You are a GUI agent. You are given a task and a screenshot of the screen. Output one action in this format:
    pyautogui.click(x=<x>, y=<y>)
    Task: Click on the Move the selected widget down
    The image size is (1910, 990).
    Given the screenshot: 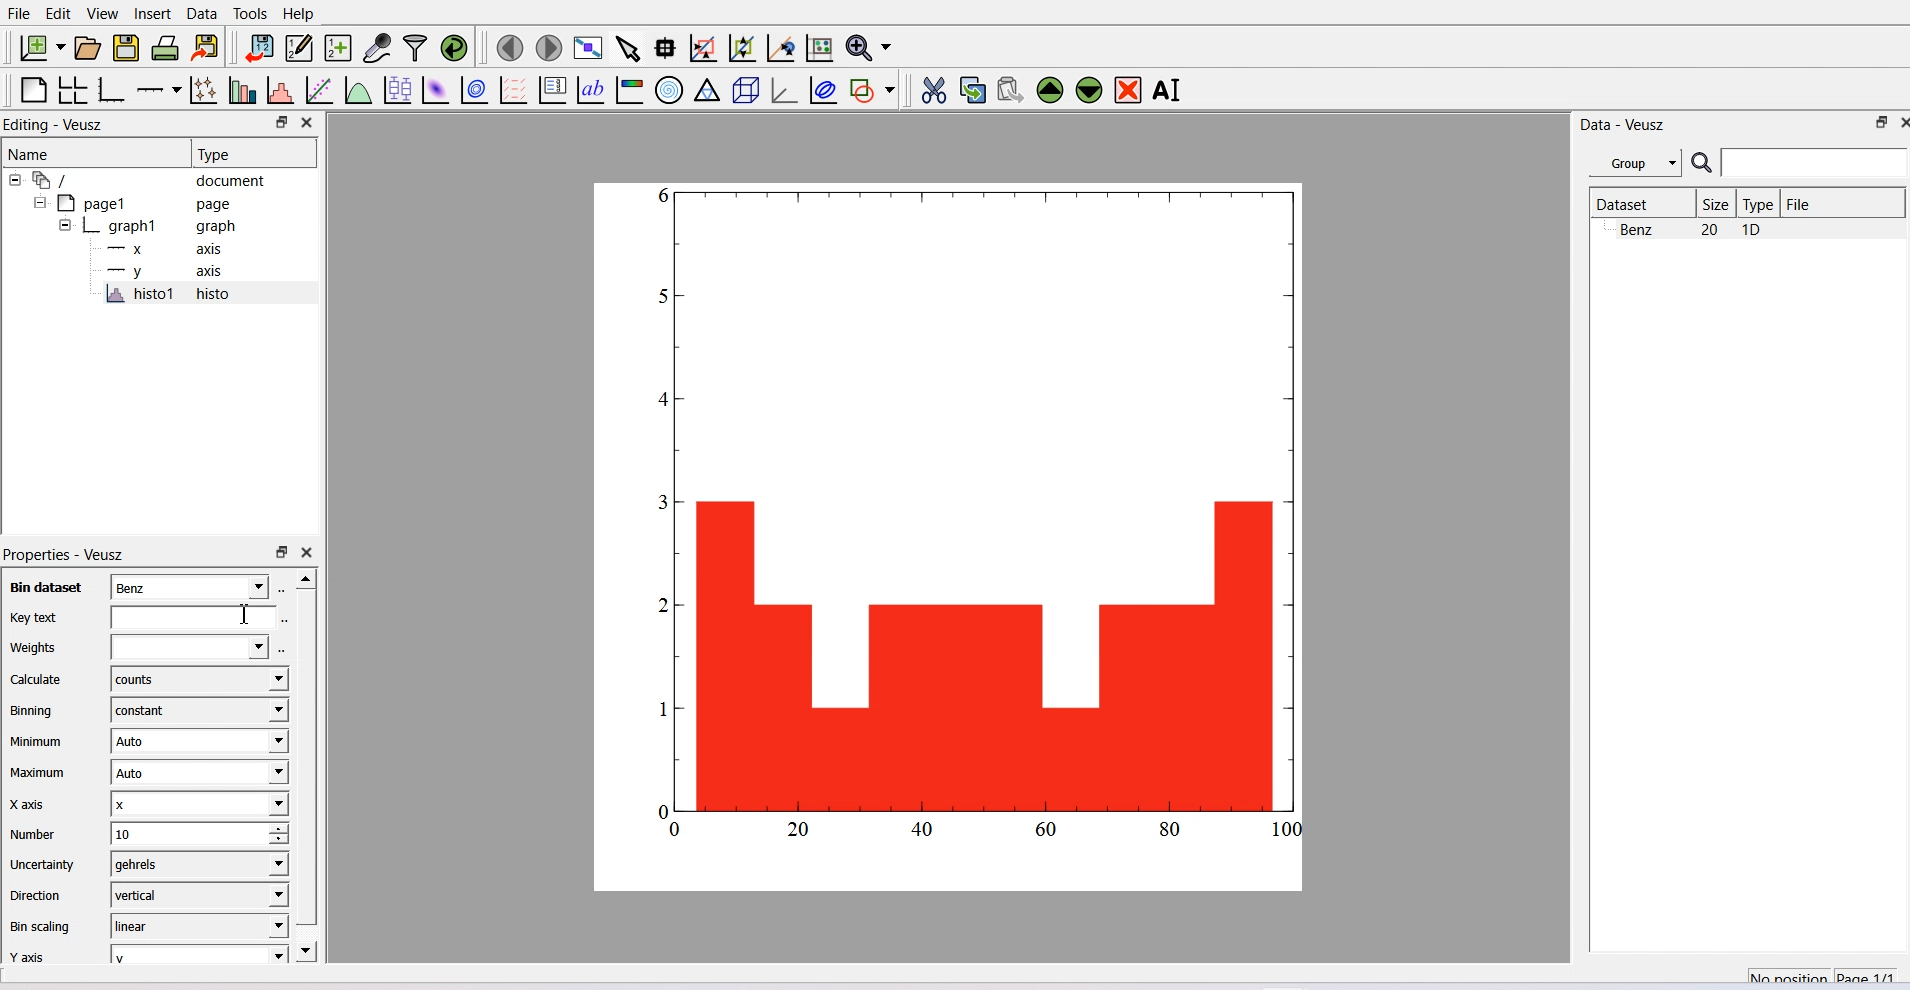 What is the action you would take?
    pyautogui.click(x=1088, y=91)
    